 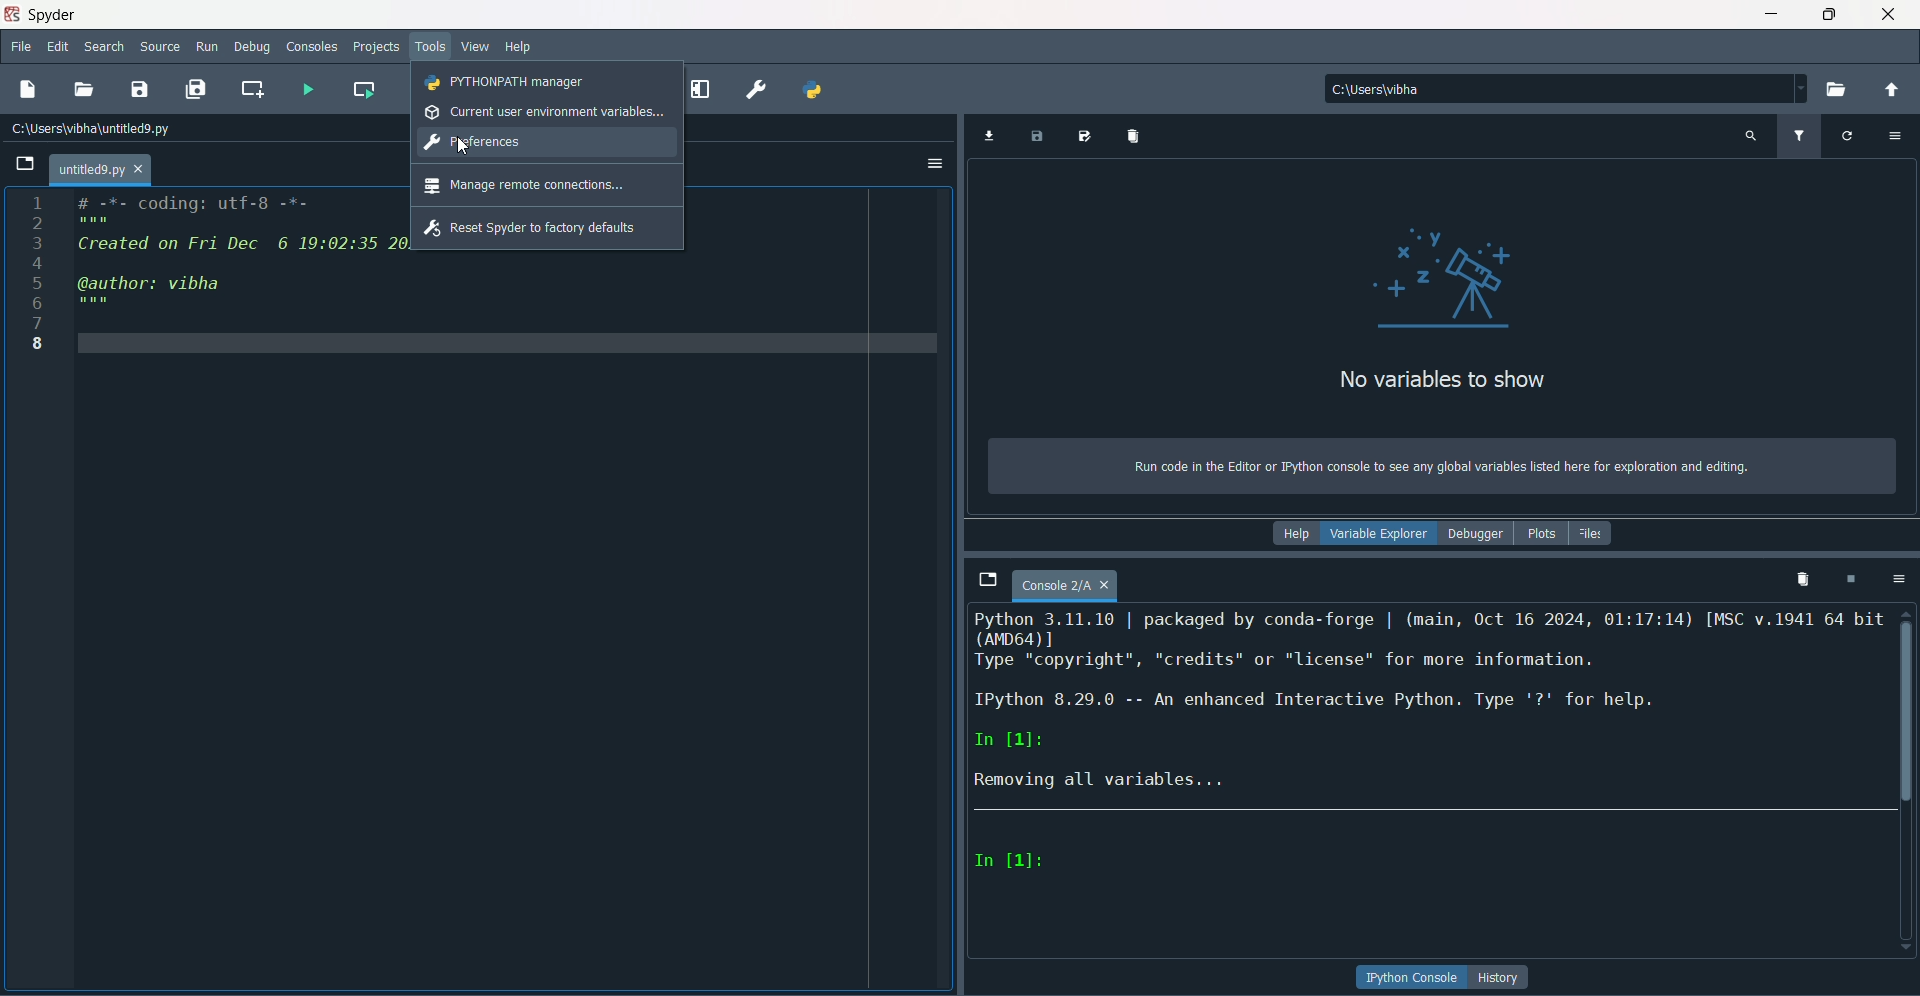 What do you see at coordinates (1066, 587) in the screenshot?
I see `file name` at bounding box center [1066, 587].